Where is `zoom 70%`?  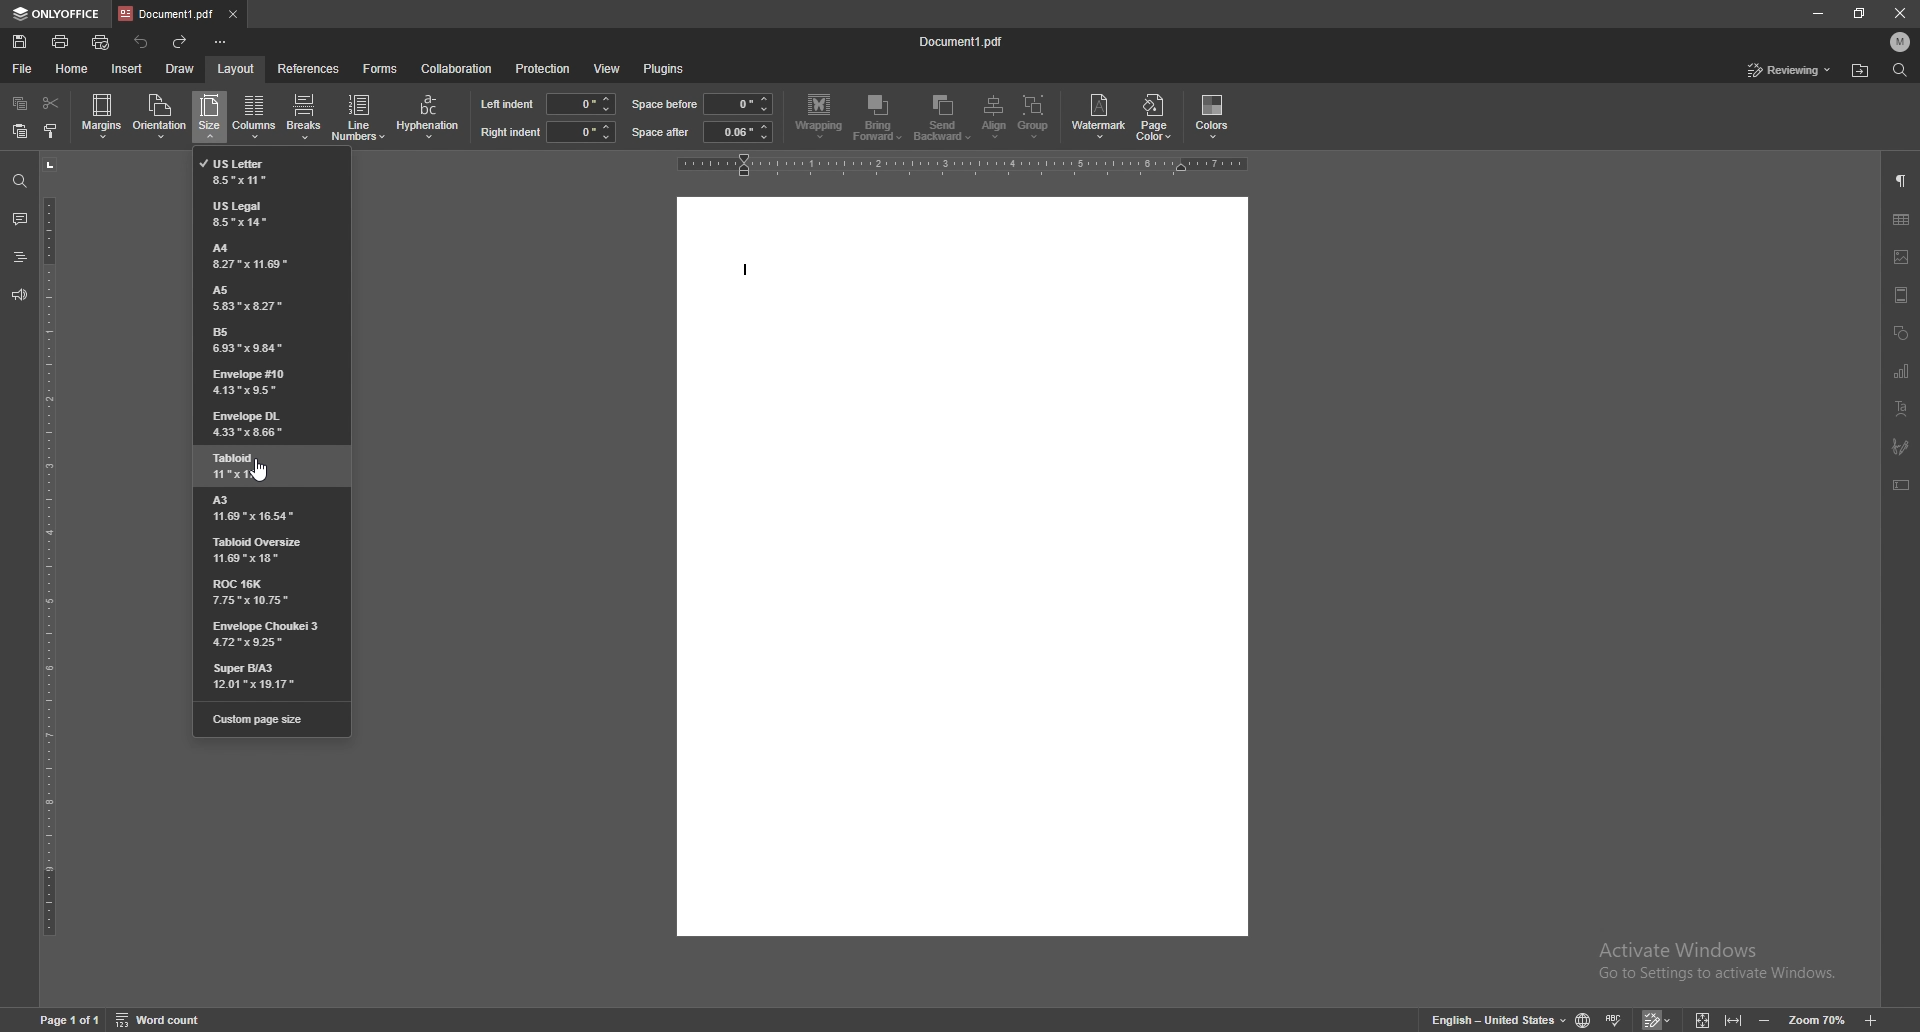
zoom 70% is located at coordinates (1816, 1020).